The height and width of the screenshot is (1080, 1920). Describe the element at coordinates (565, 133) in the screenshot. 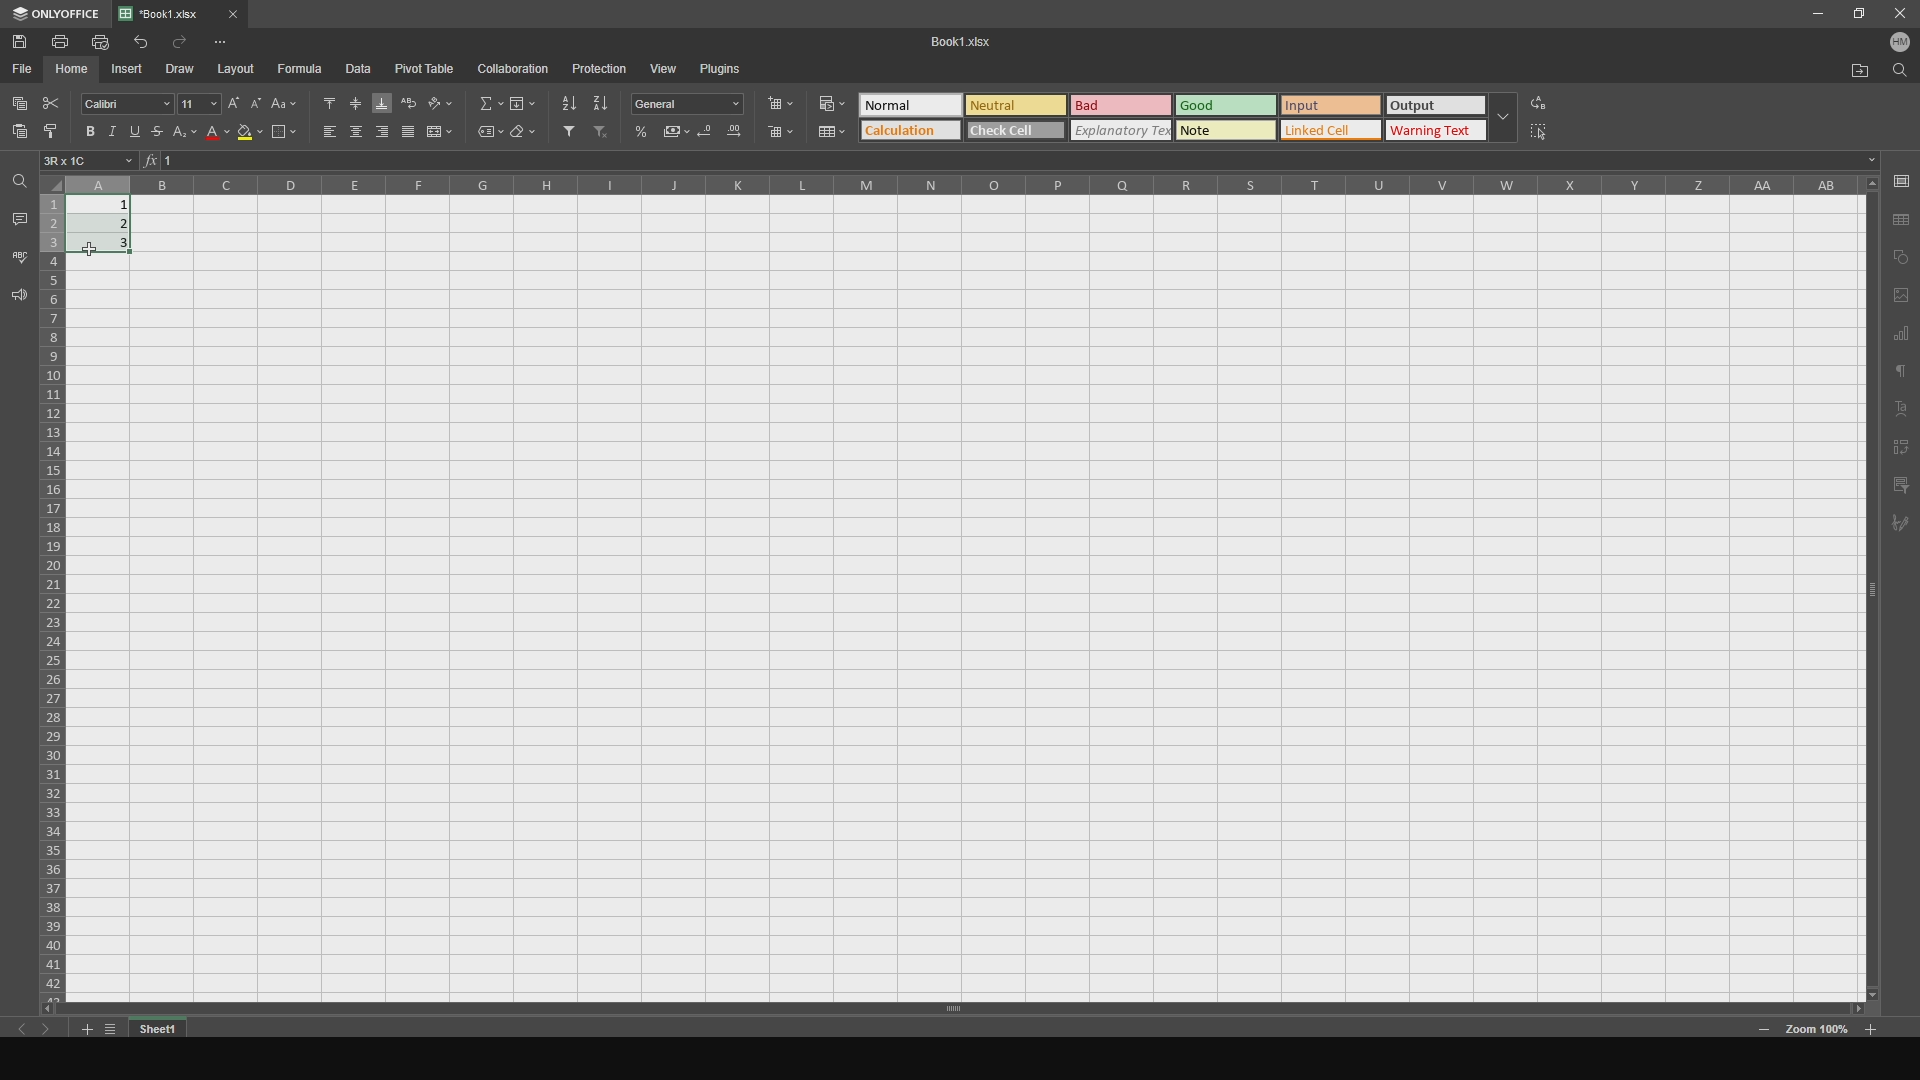

I see `filter` at that location.